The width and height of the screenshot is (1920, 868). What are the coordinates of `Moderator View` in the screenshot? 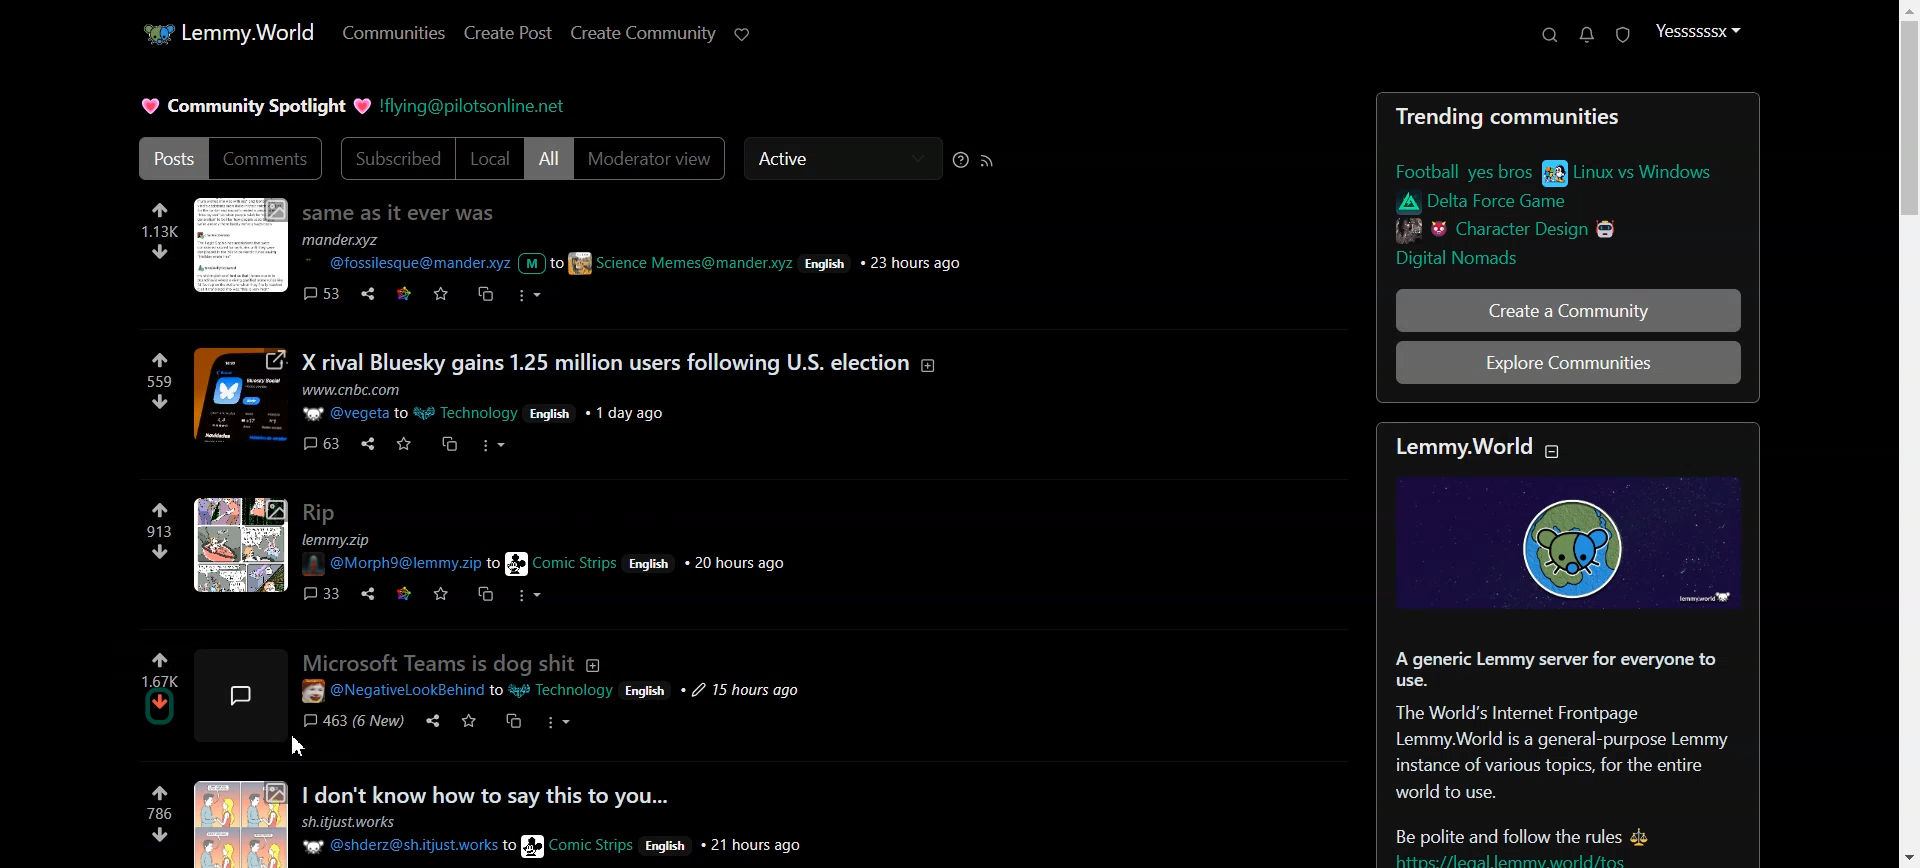 It's located at (653, 158).